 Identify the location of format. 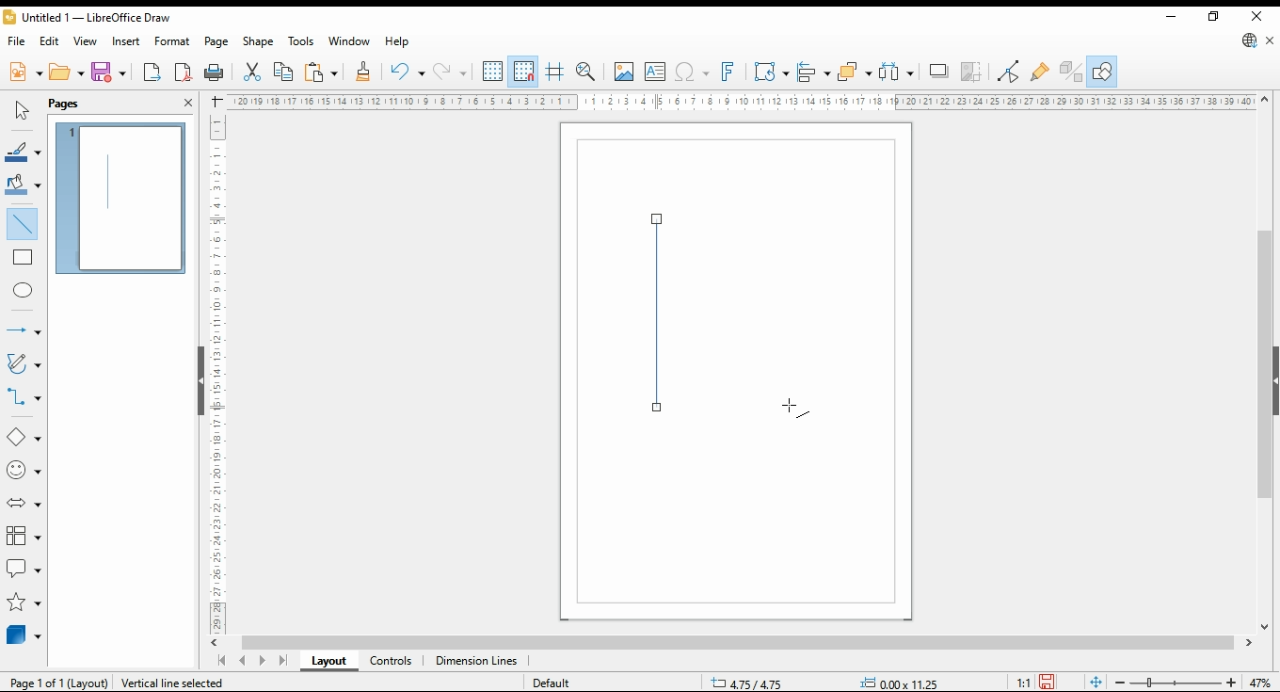
(173, 41).